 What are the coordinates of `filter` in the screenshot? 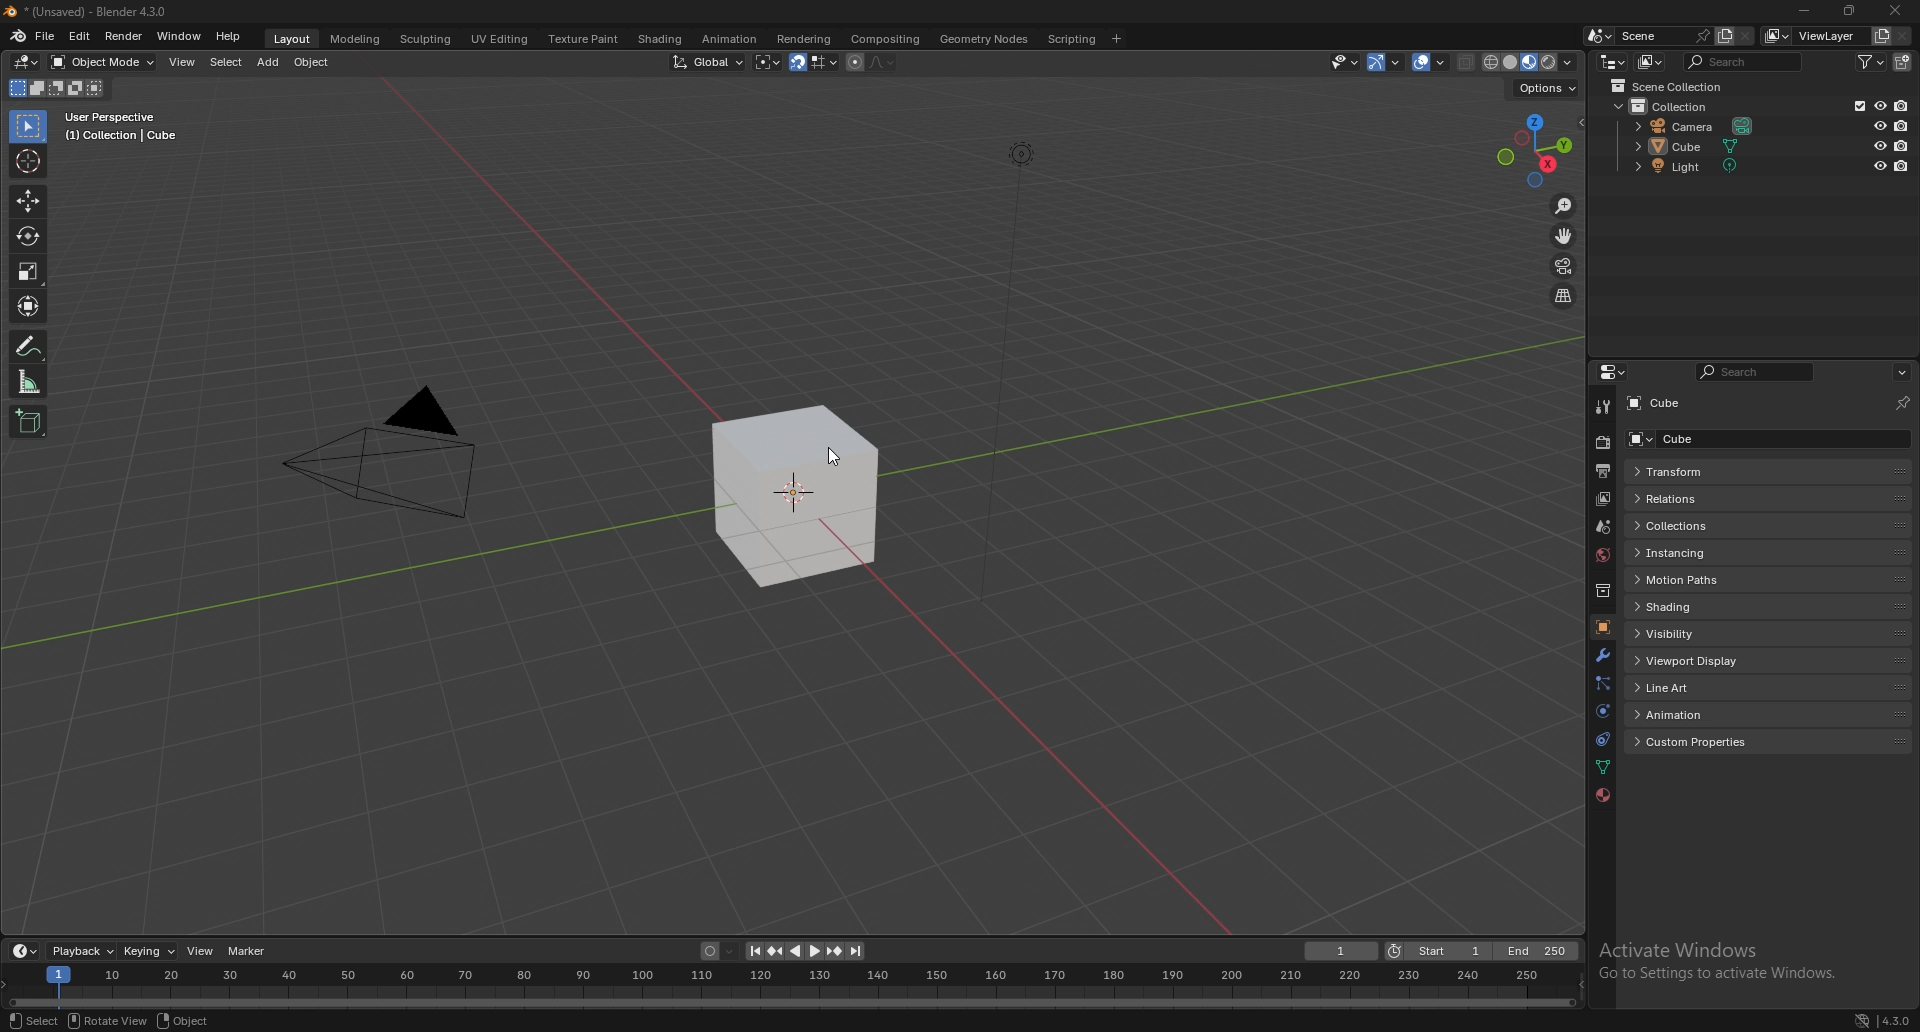 It's located at (1875, 61).